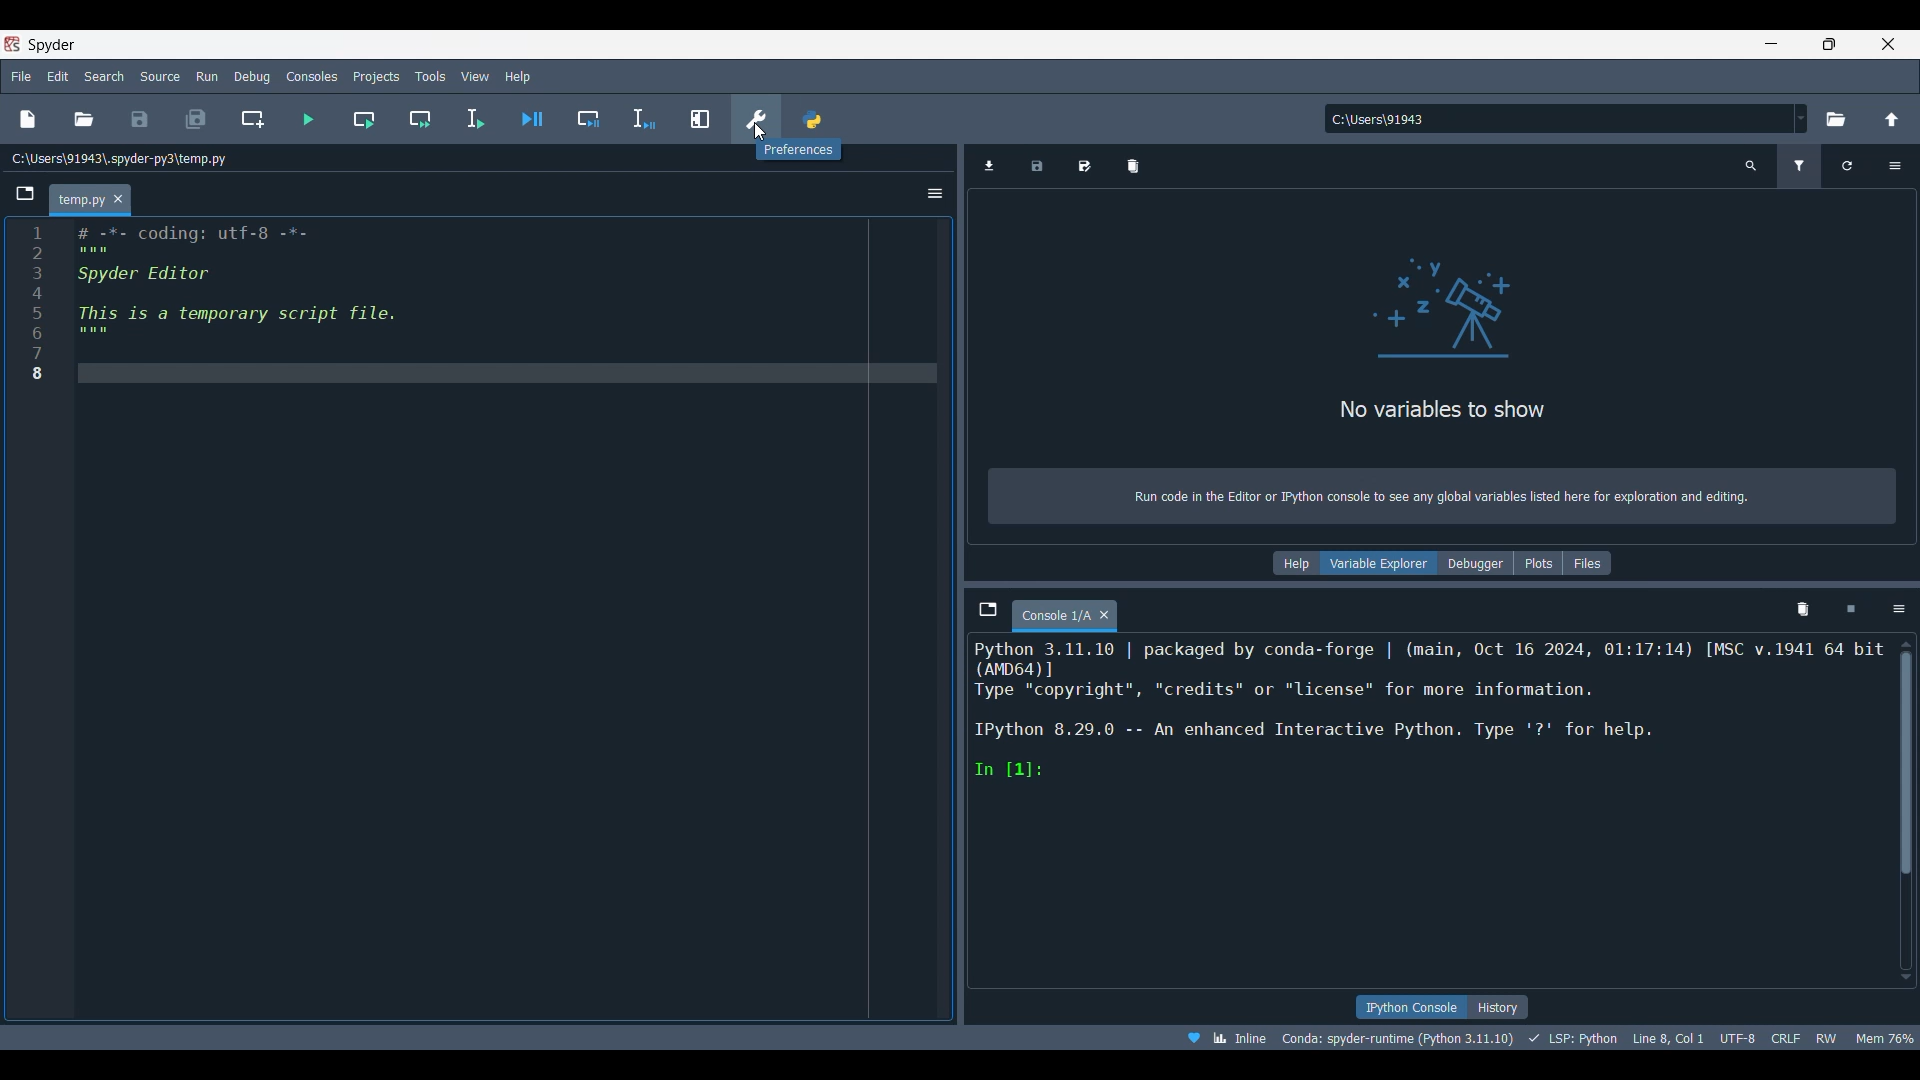  What do you see at coordinates (252, 76) in the screenshot?
I see `Debug menu` at bounding box center [252, 76].